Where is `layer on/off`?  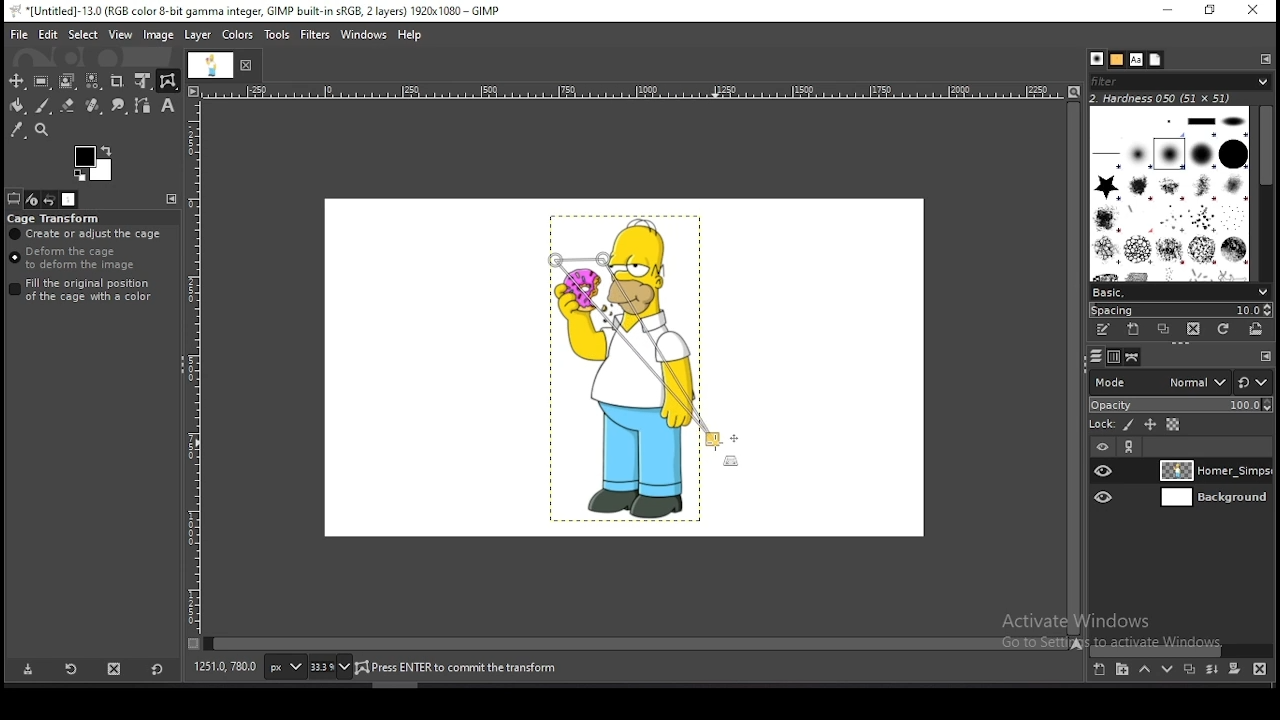 layer on/off is located at coordinates (1102, 446).